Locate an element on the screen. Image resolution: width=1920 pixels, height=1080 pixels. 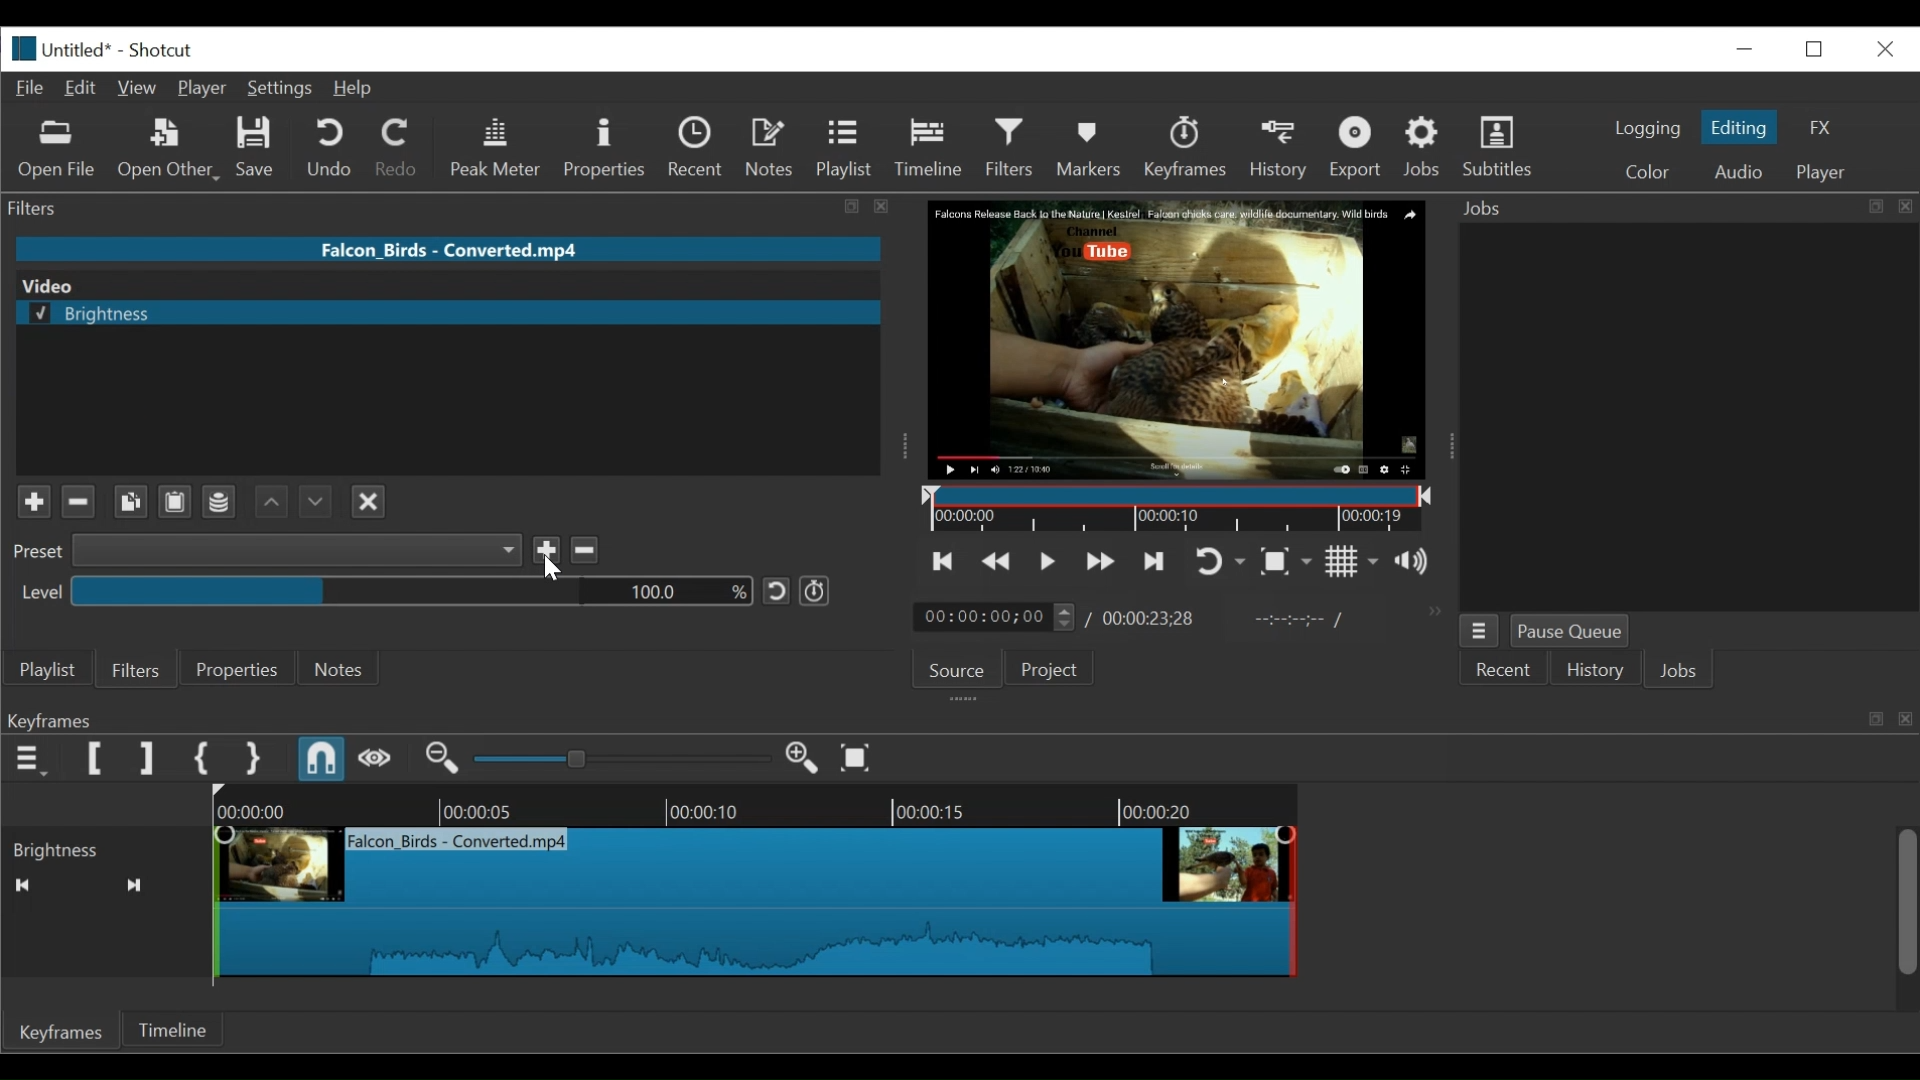
Toggle grid display on the player is located at coordinates (1353, 562).